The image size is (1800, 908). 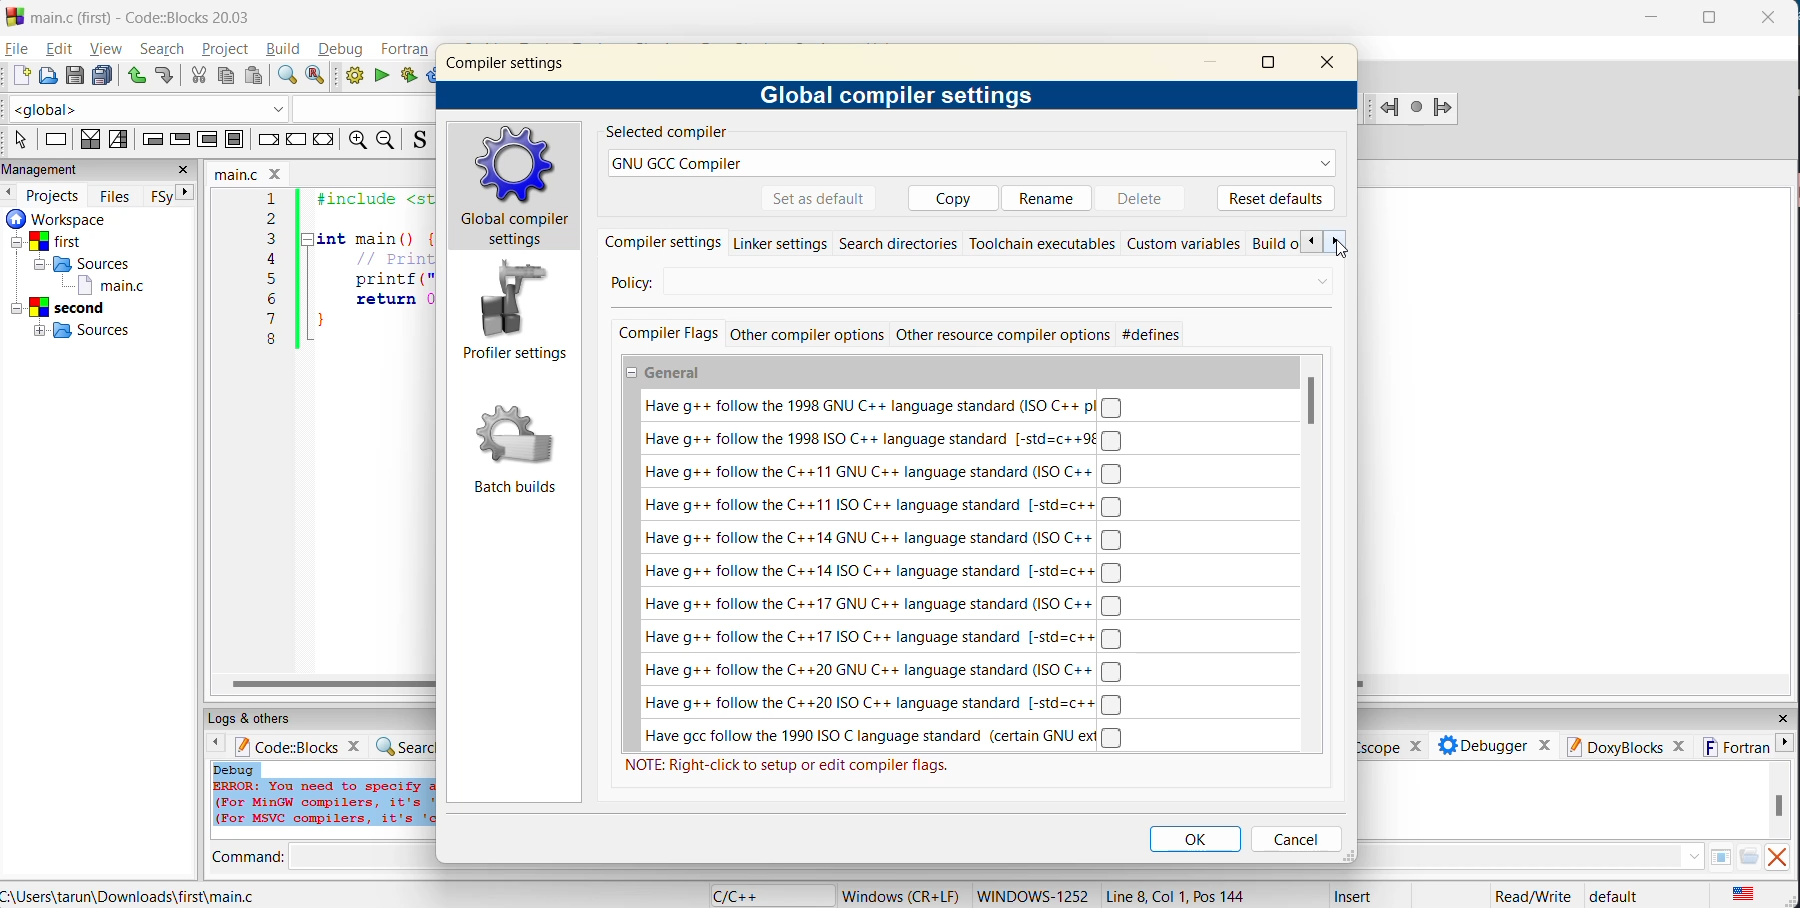 What do you see at coordinates (286, 78) in the screenshot?
I see `find` at bounding box center [286, 78].